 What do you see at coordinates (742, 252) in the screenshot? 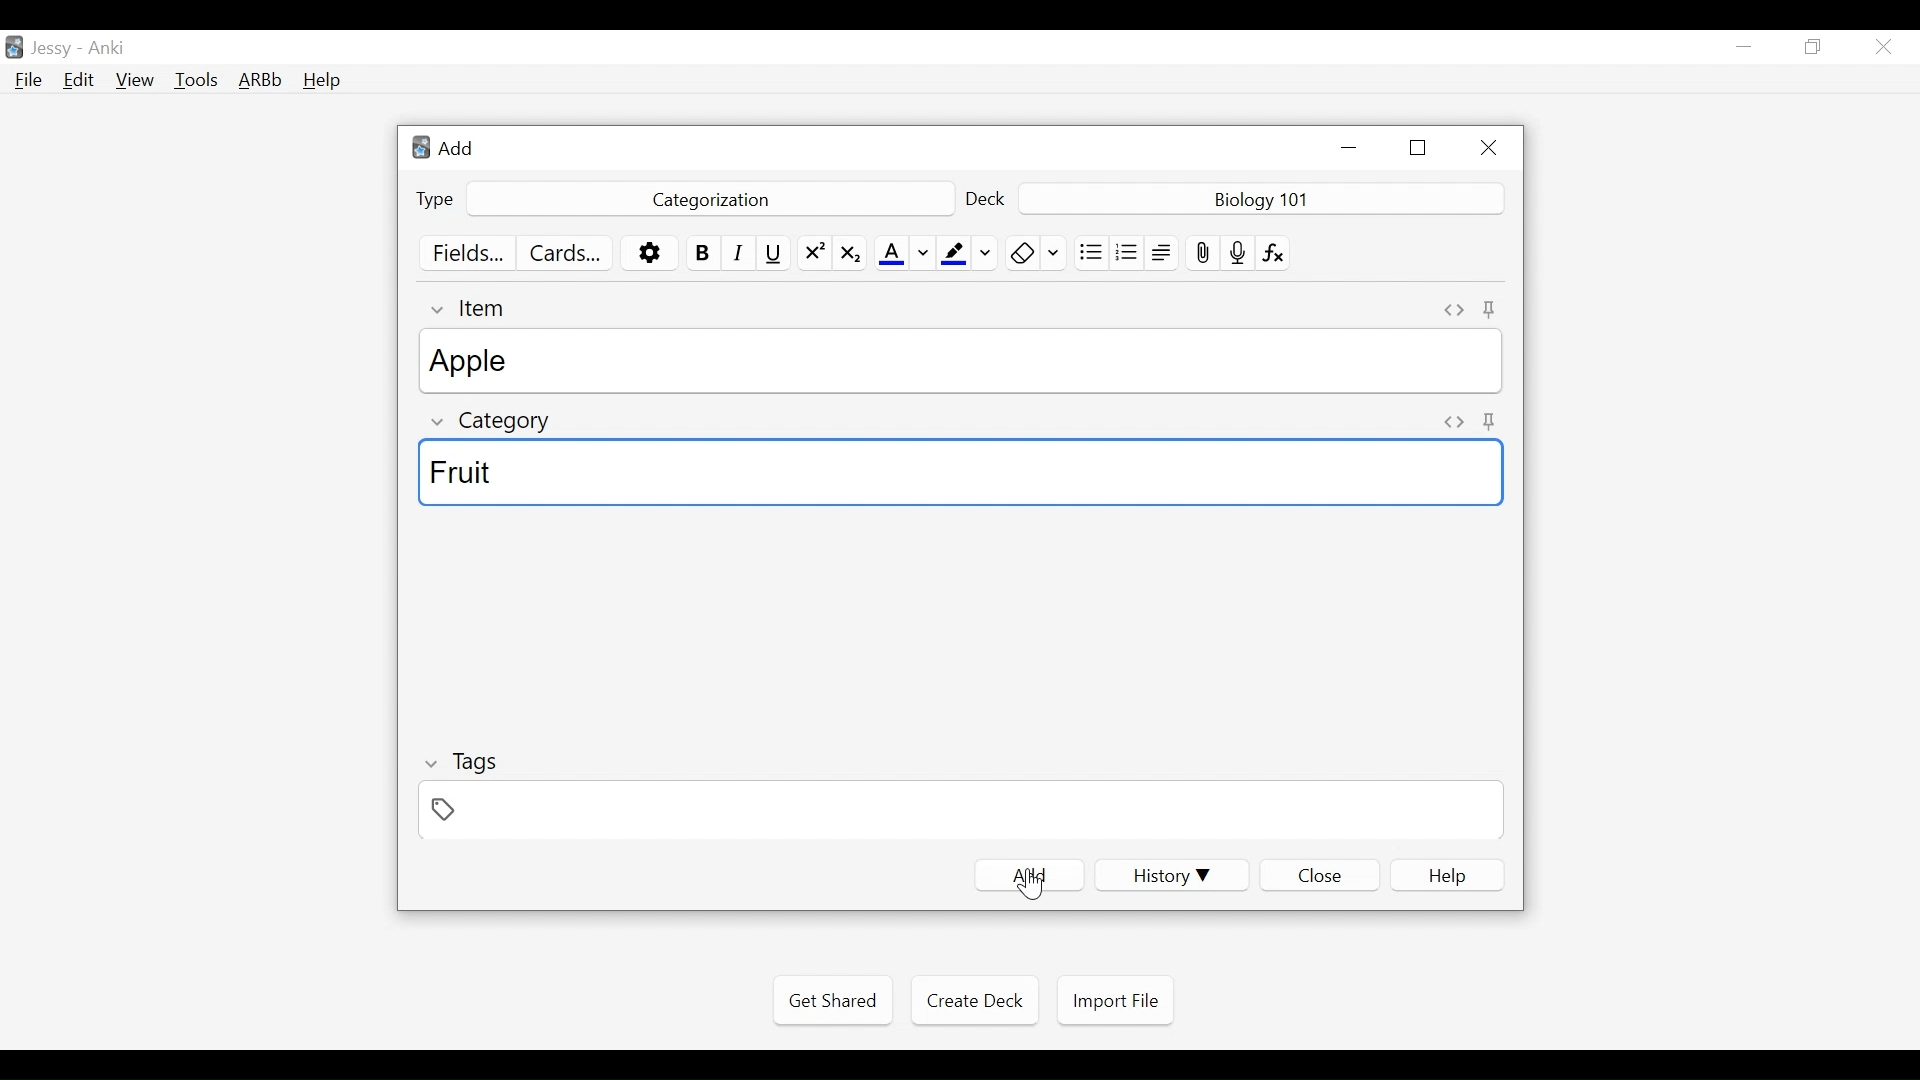
I see `Italics` at bounding box center [742, 252].